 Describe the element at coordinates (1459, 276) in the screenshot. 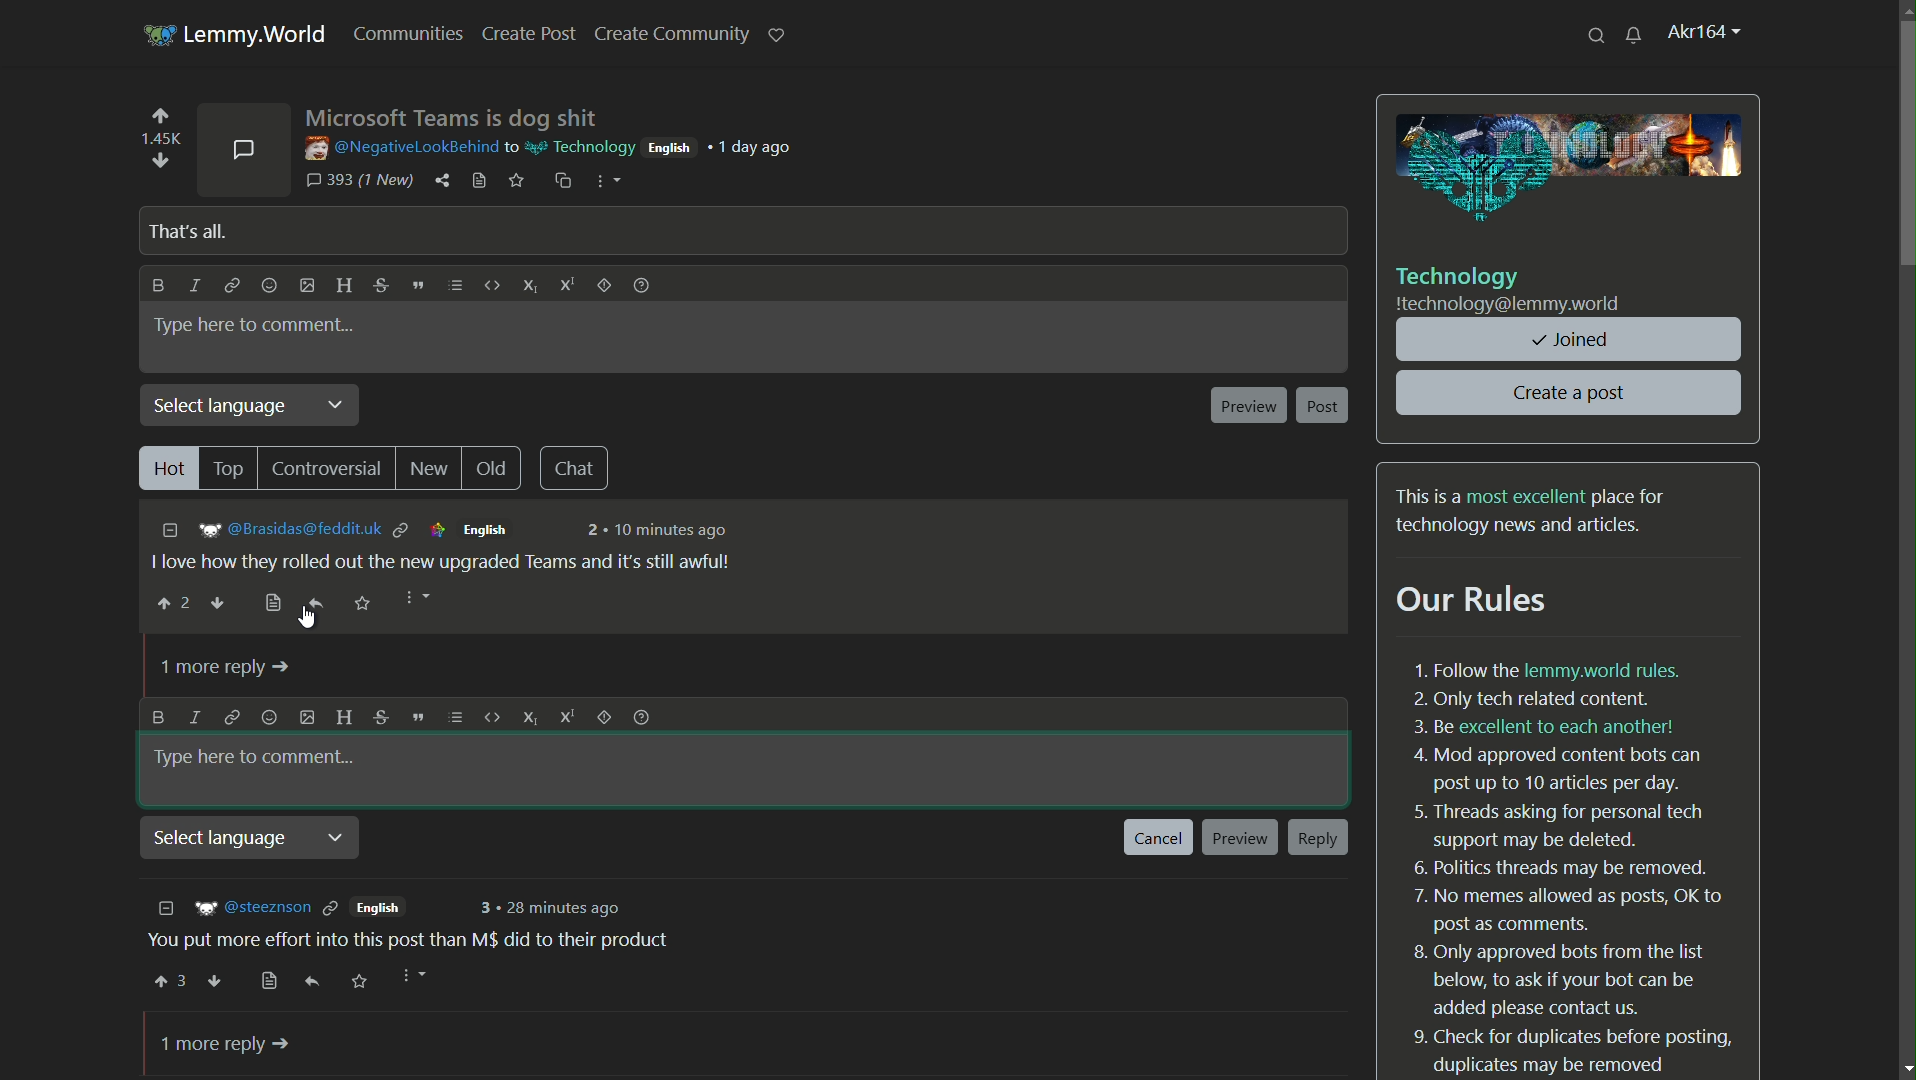

I see `community name` at that location.